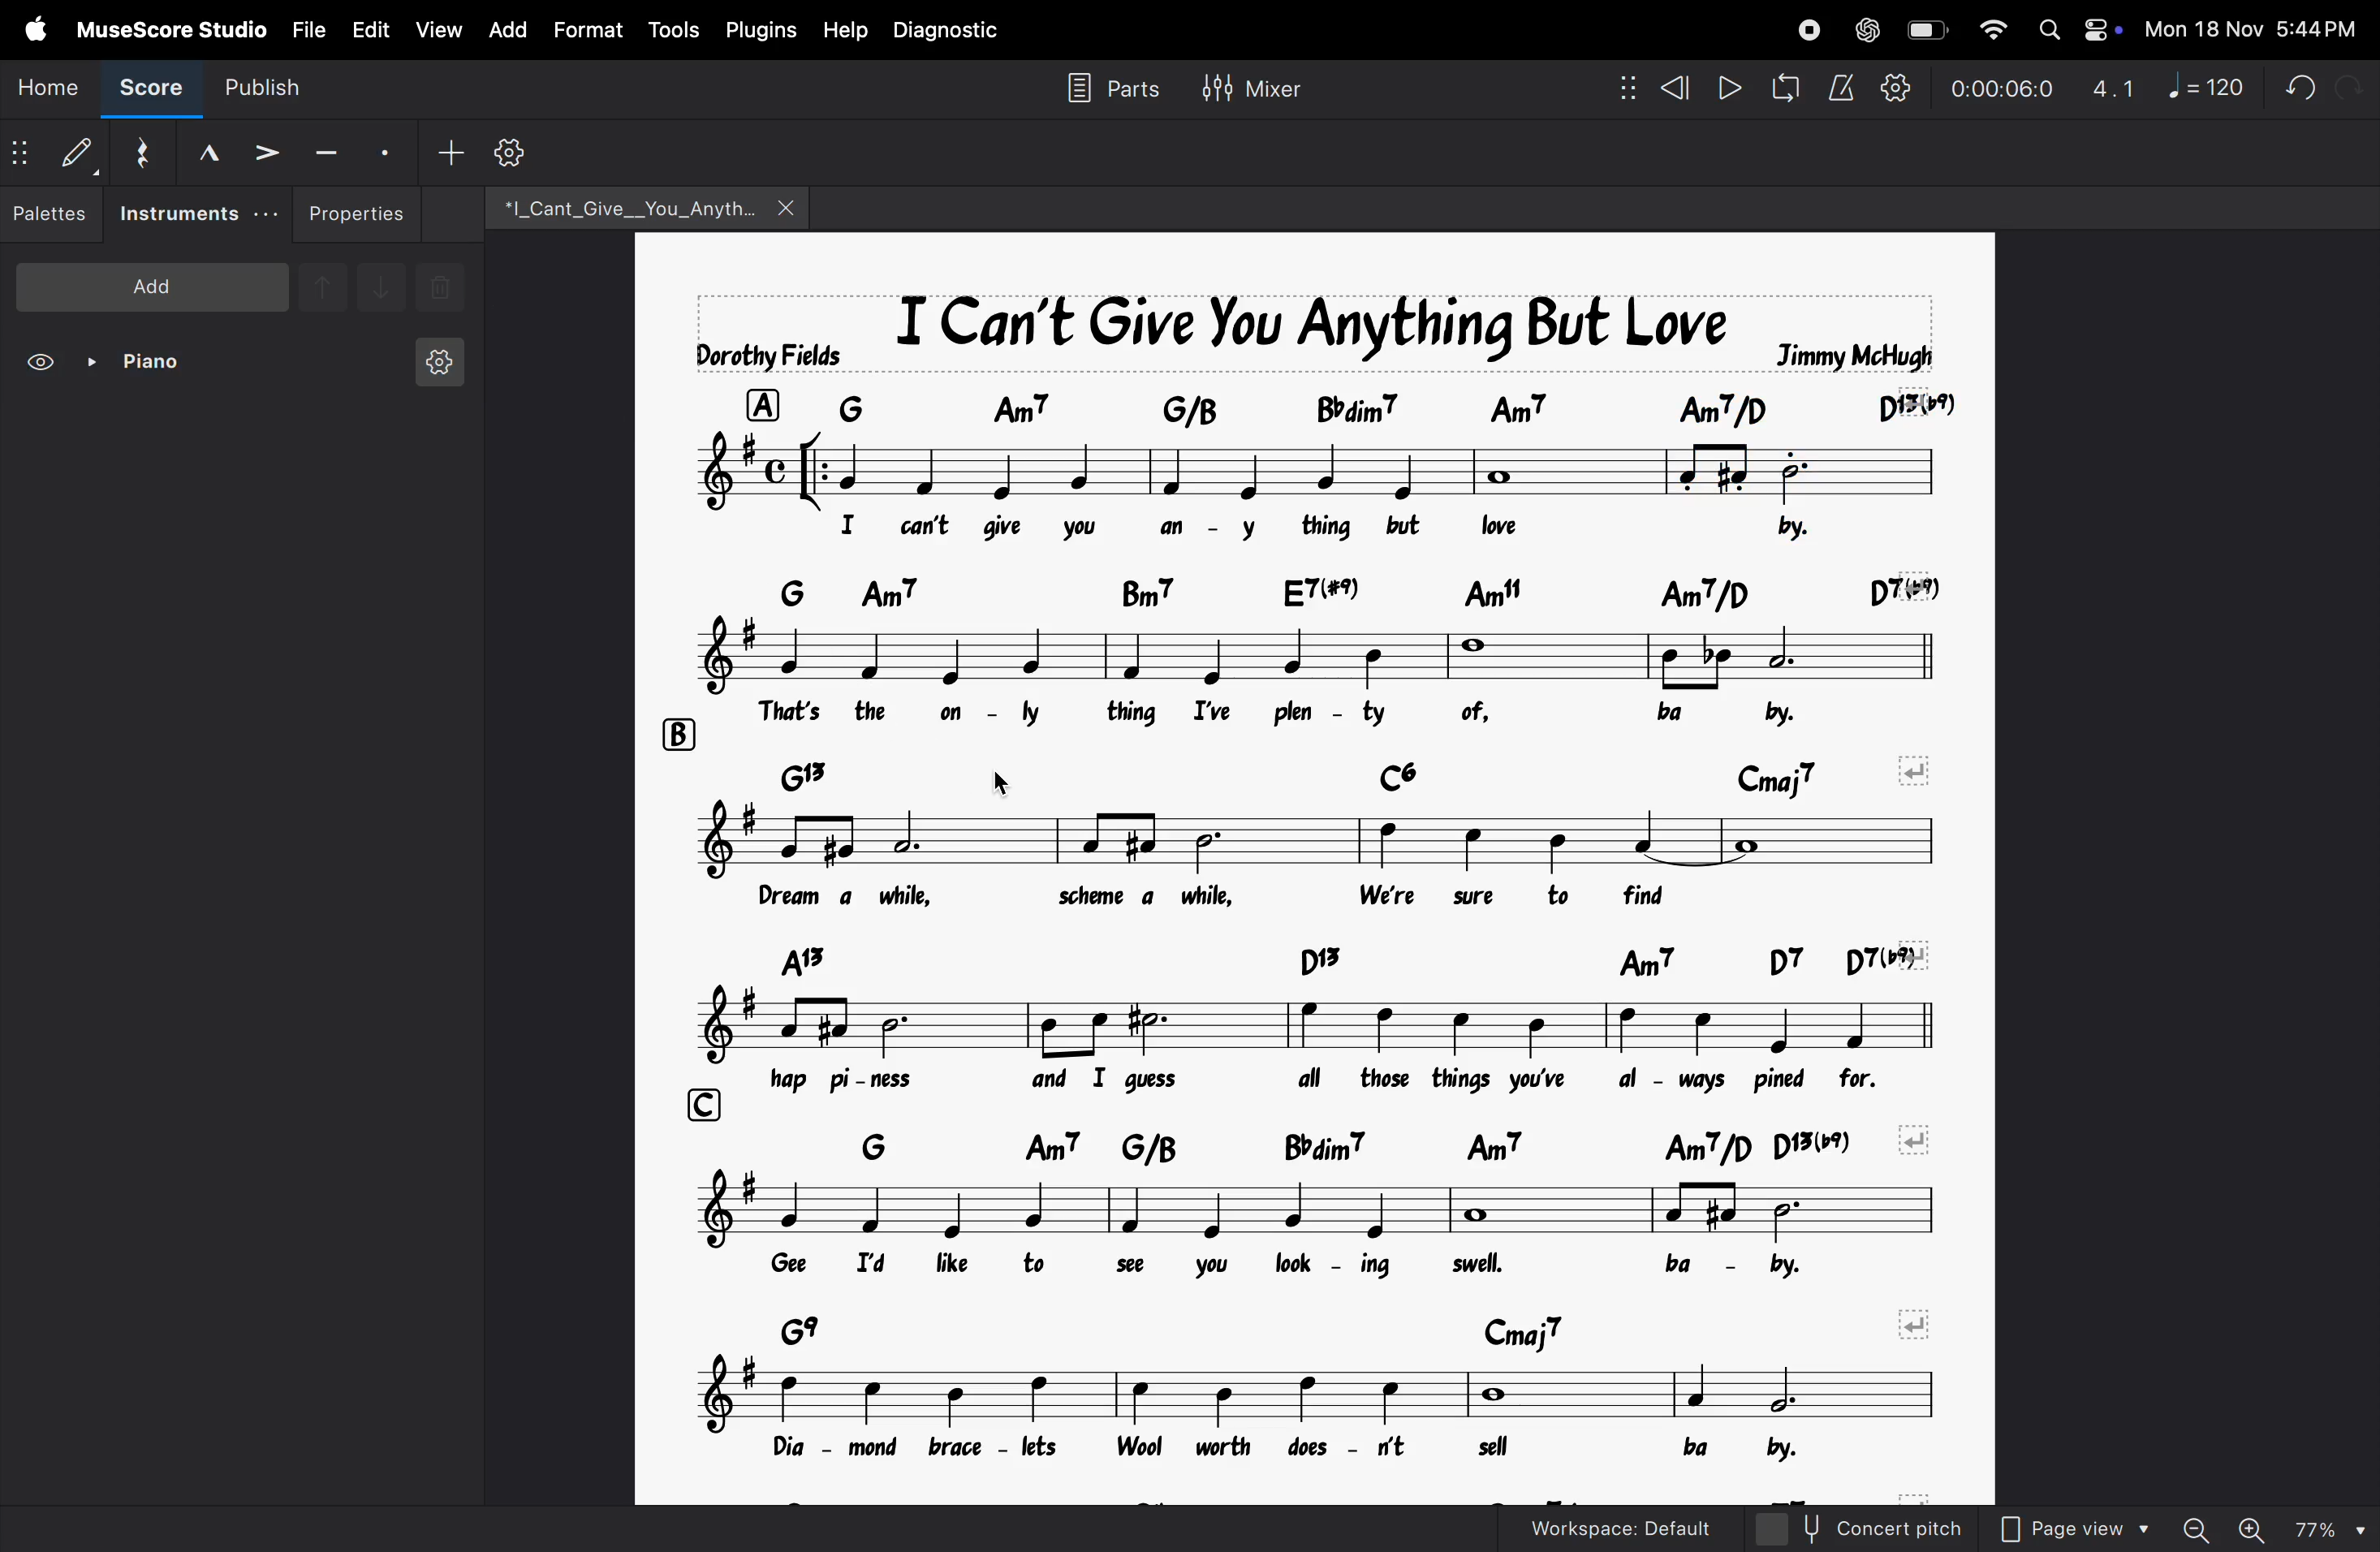 This screenshot has width=2380, height=1552. Describe the element at coordinates (448, 151) in the screenshot. I see `add` at that location.